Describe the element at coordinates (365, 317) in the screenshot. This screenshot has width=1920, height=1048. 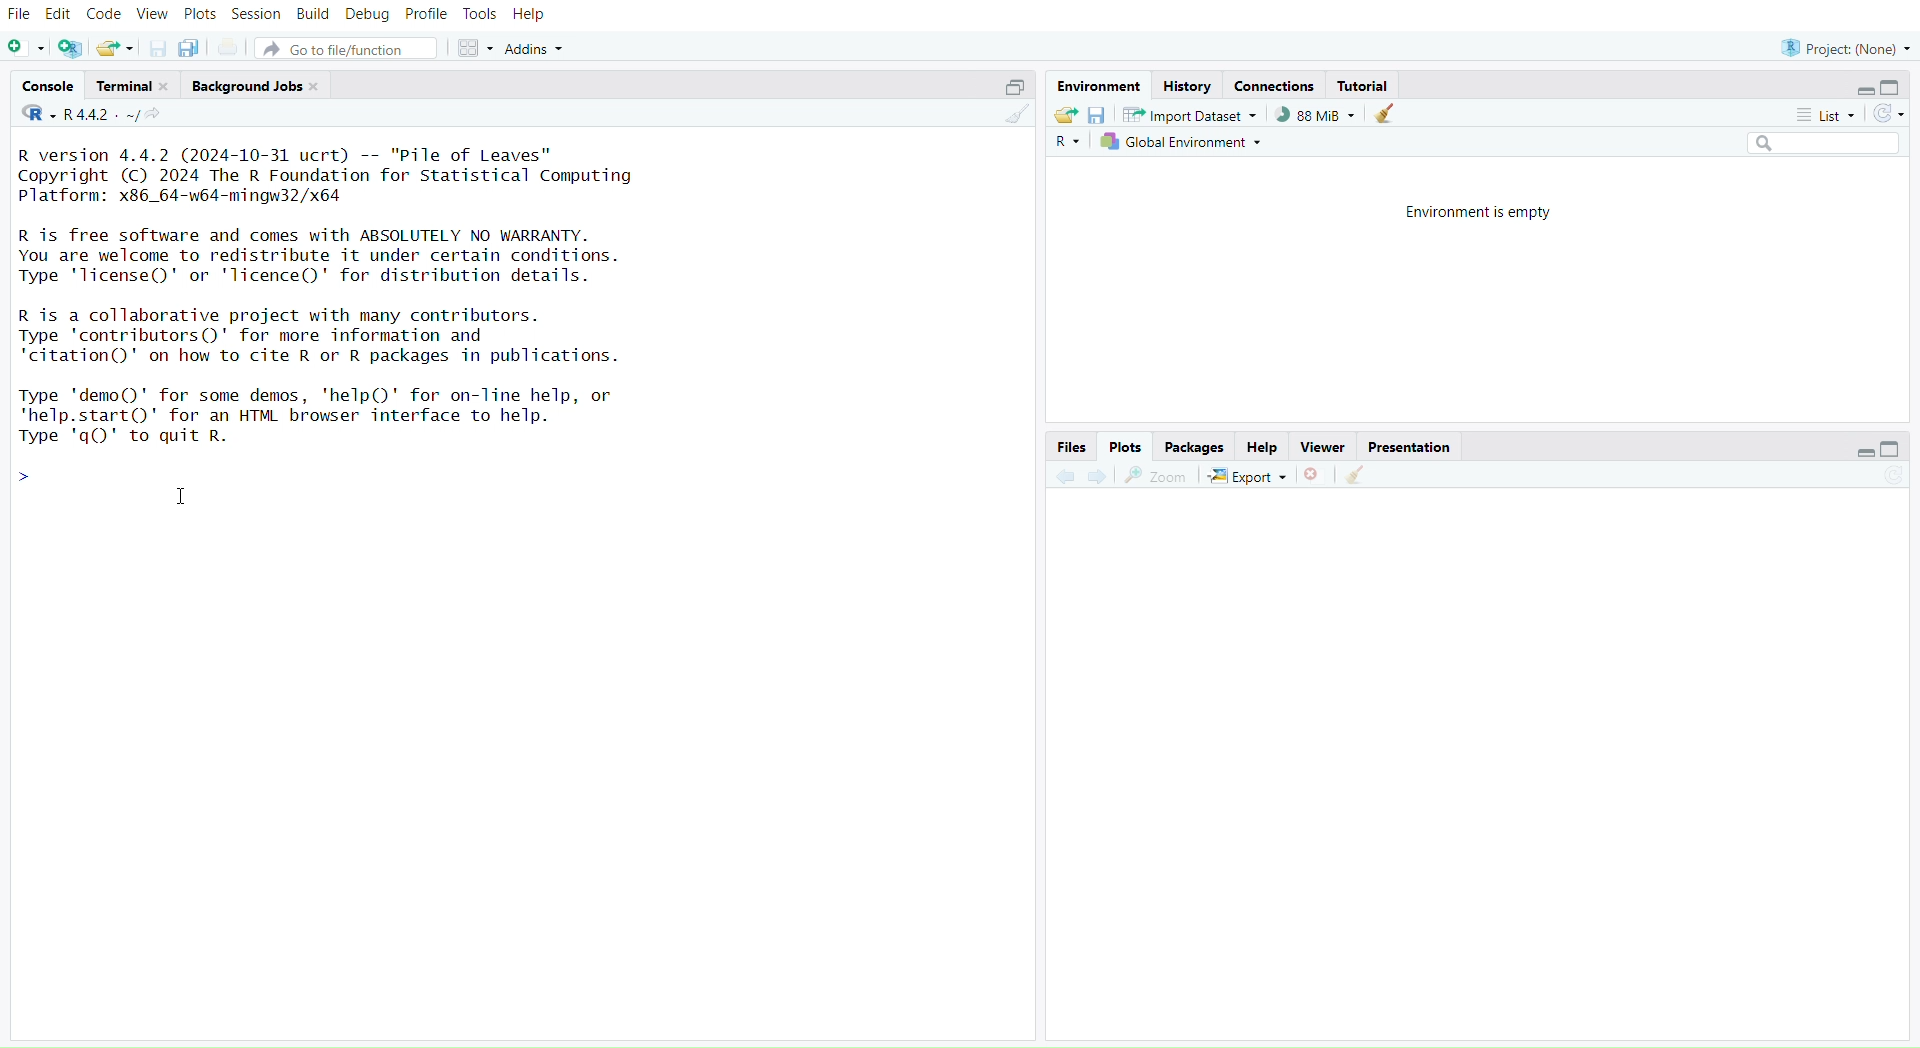
I see `R version 4.4.2 (2024-10-31 ucrt) -- "Pile of Leaves"
Copyright (C) 2024 The R Foundation for Statistical Computing
Platform: x86_64-w64-mingw32/x64

R is free software and comes with ABSOLUTELY NO WARRANTY.
You are welcome to redistribute it under certain conditions.
Type 'license()' or 'licence()' for distribution details.

R is a collaborative project with many contributors.

Type 'contributors()' for more information and

"citation()' on how to cite R or R packages in publications.
Type 'demo()' for some demos, 'help()' for on-line help, or
'help.start()' for an HTML browser interface to help.

Type 'qQ)' to quit R.

>` at that location.